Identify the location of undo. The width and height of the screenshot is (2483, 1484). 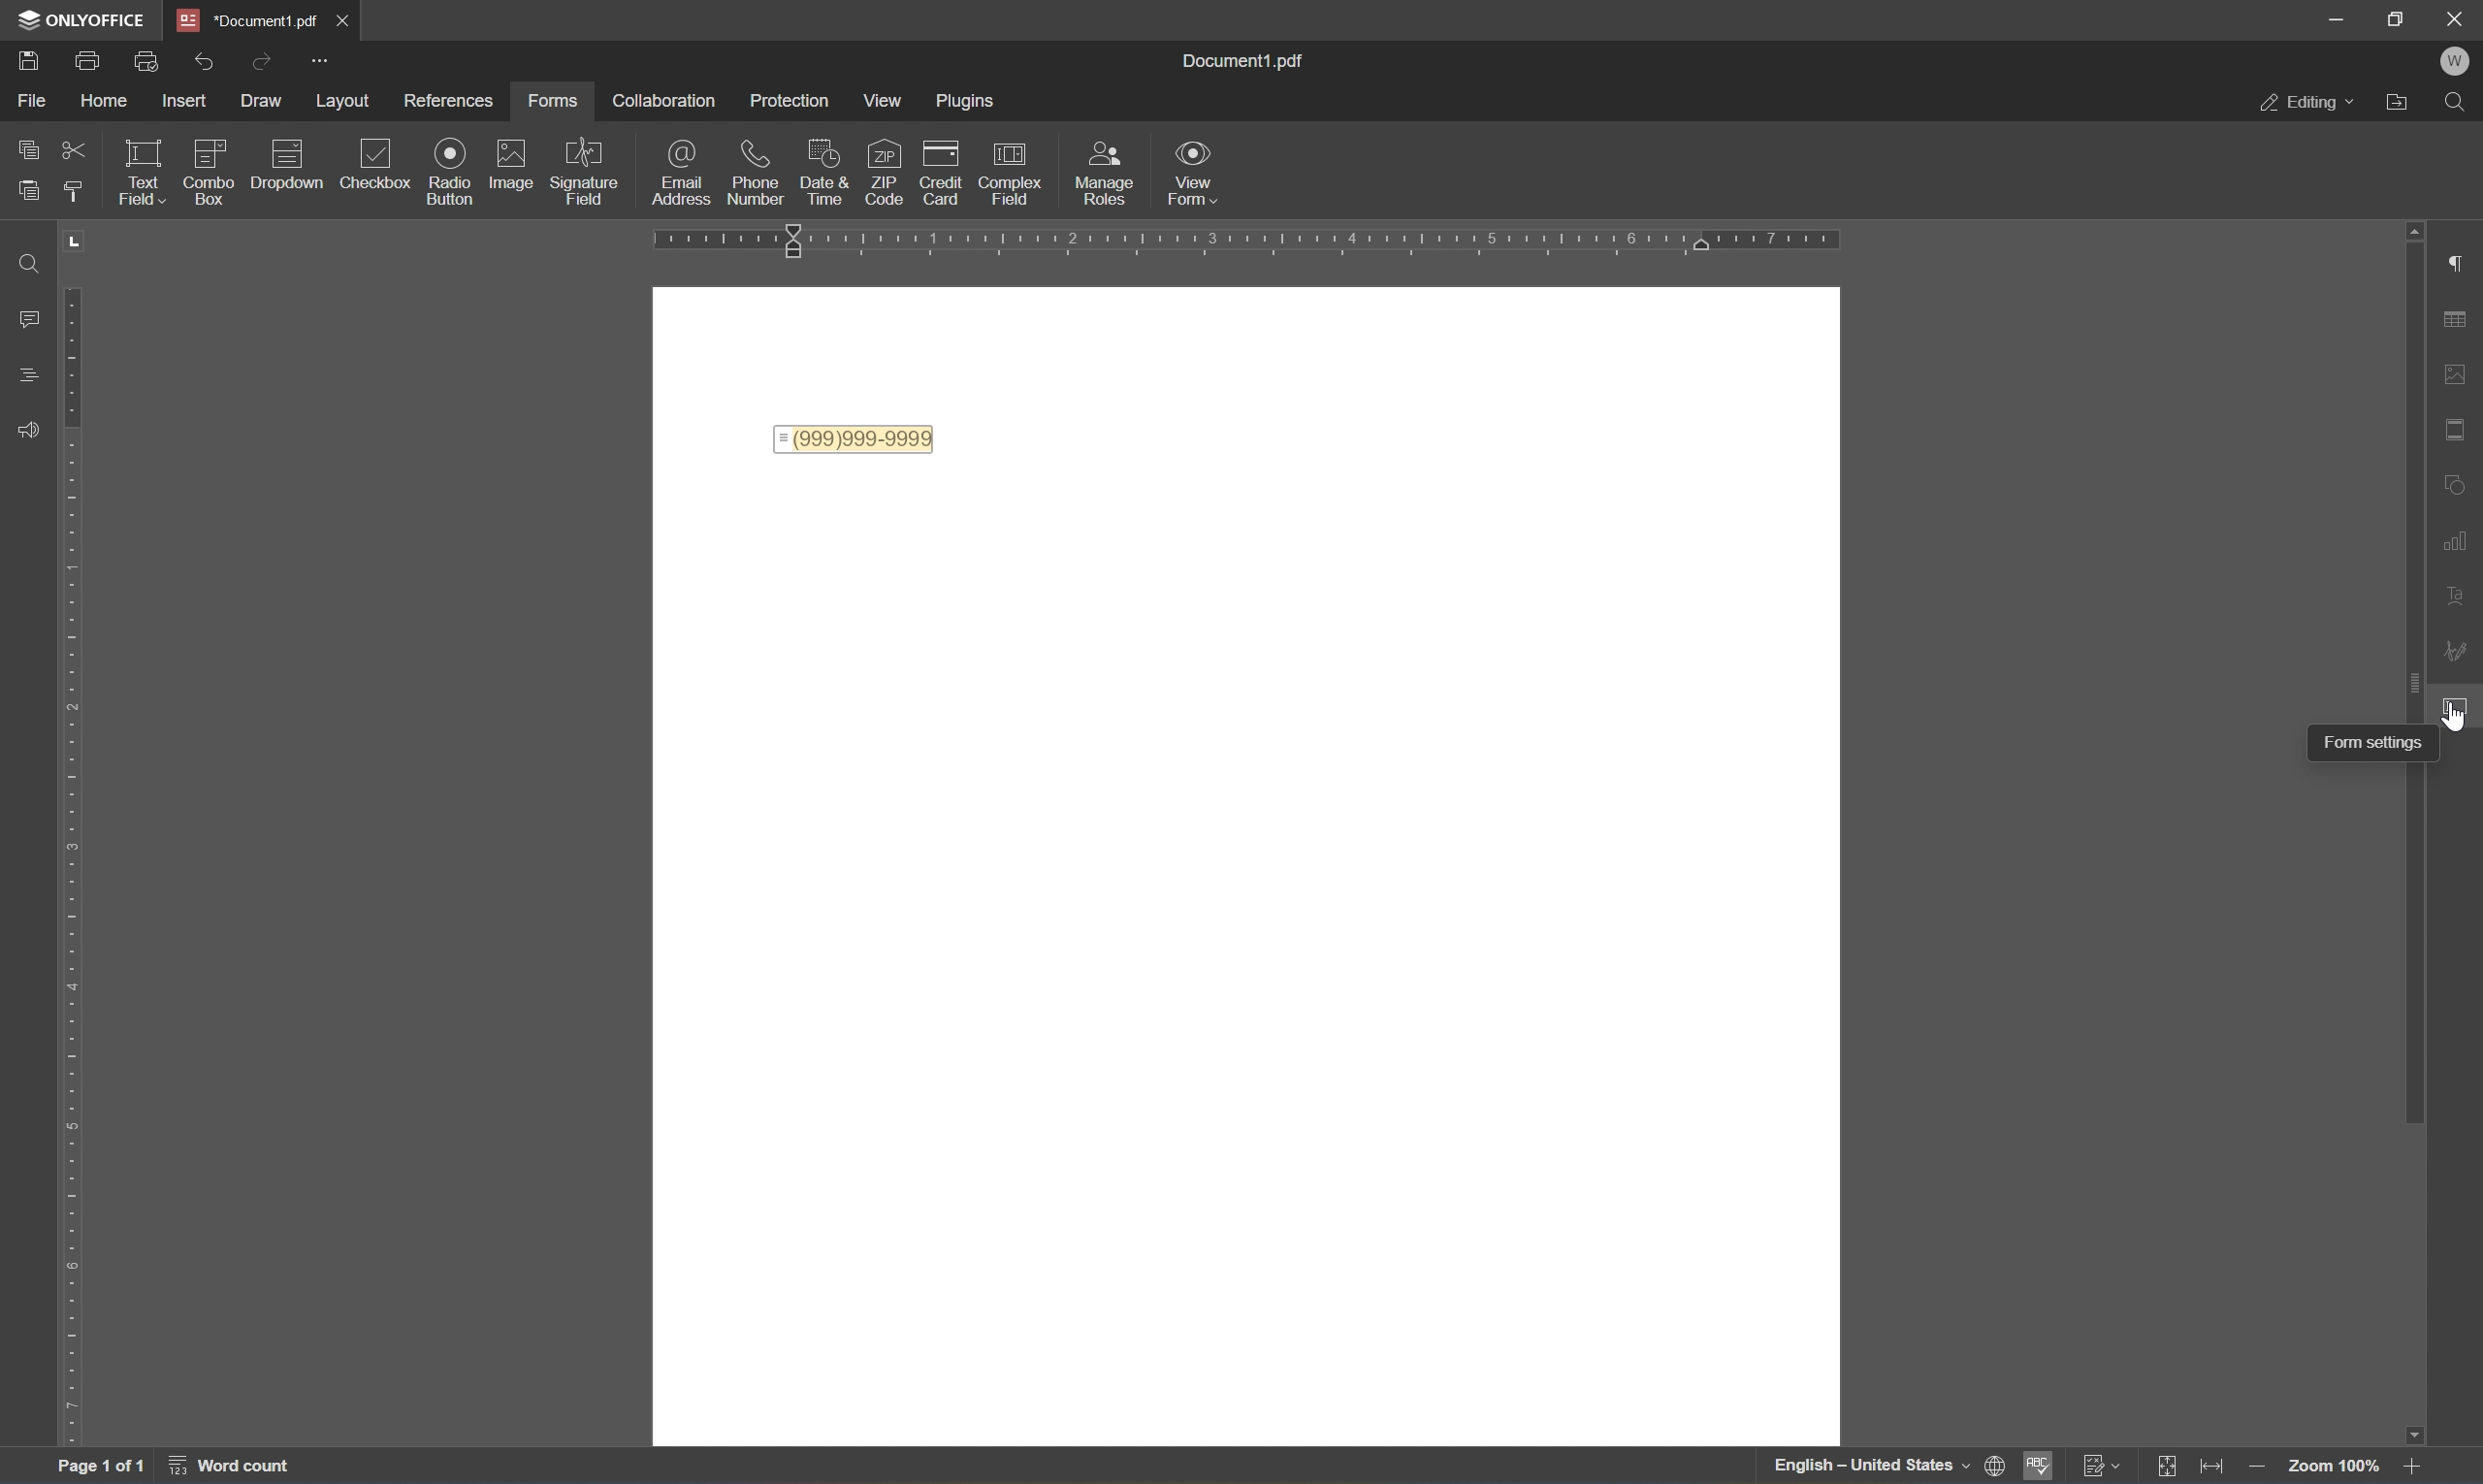
(203, 61).